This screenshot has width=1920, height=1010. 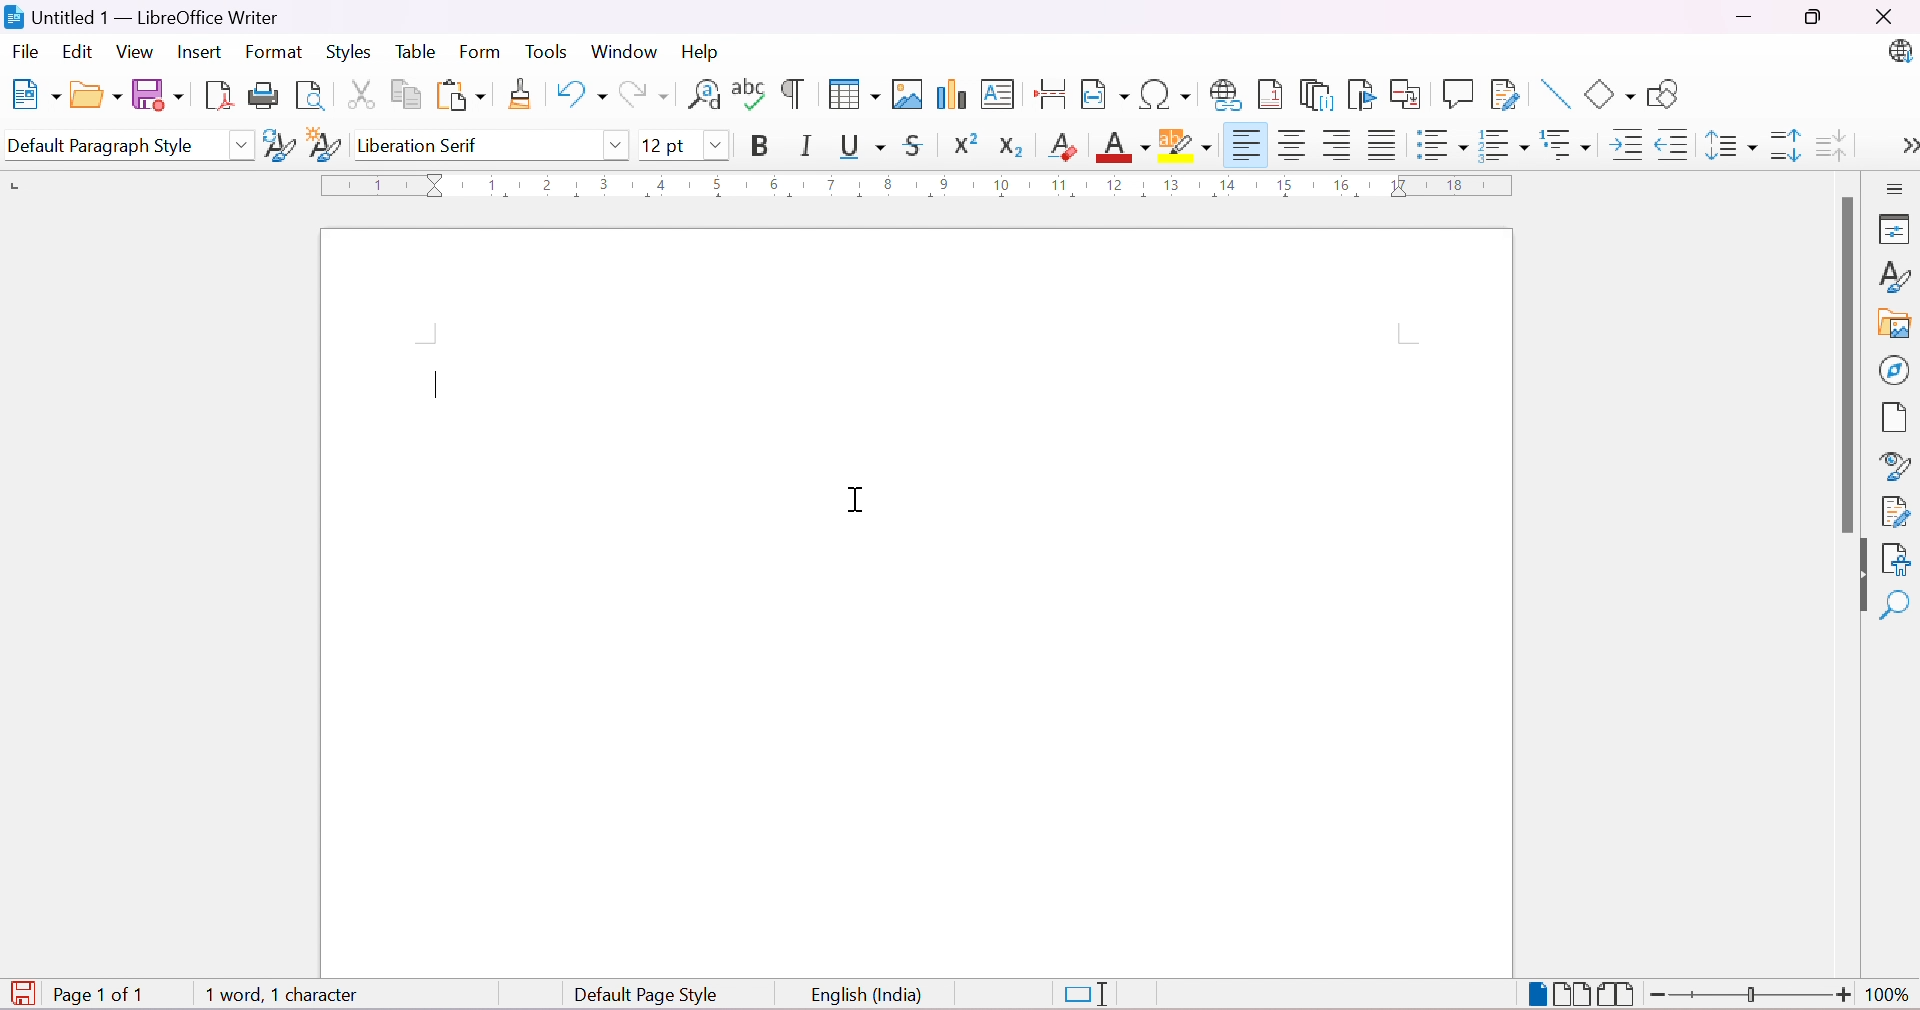 I want to click on Slider, so click(x=1753, y=995).